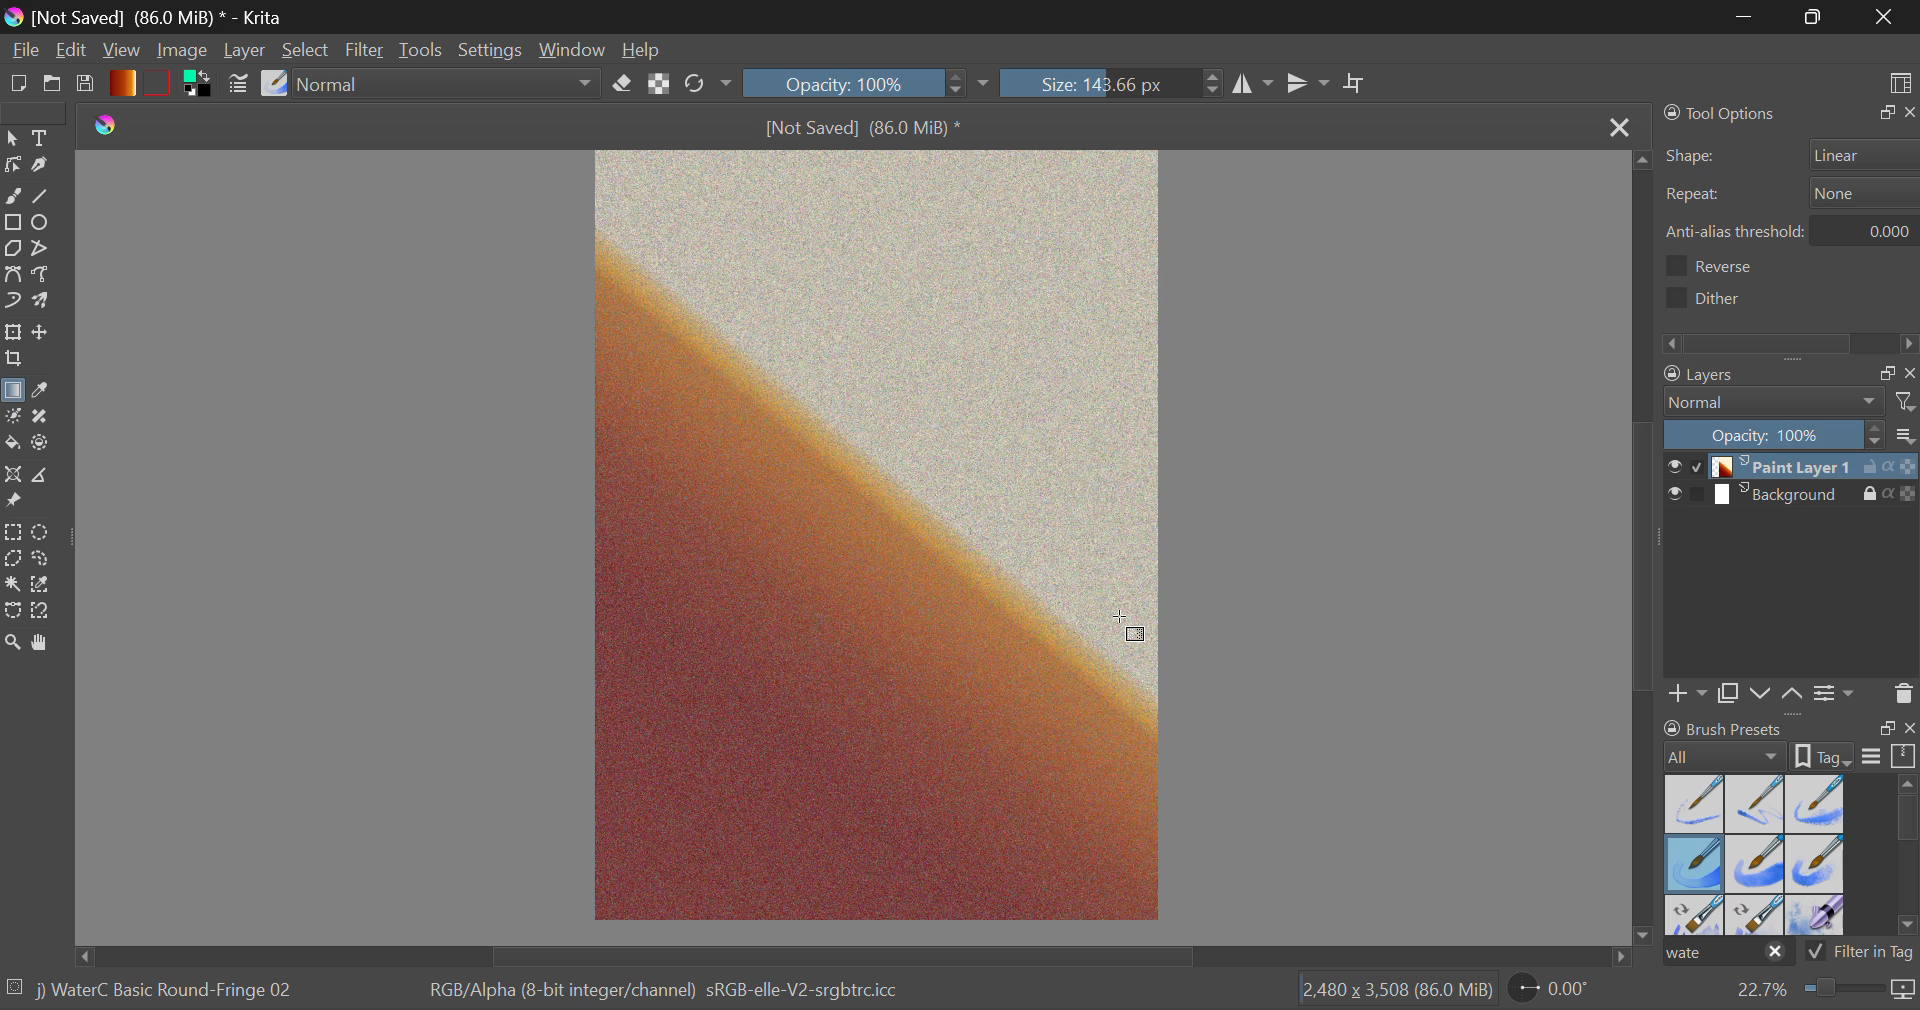  Describe the element at coordinates (44, 139) in the screenshot. I see `Text` at that location.